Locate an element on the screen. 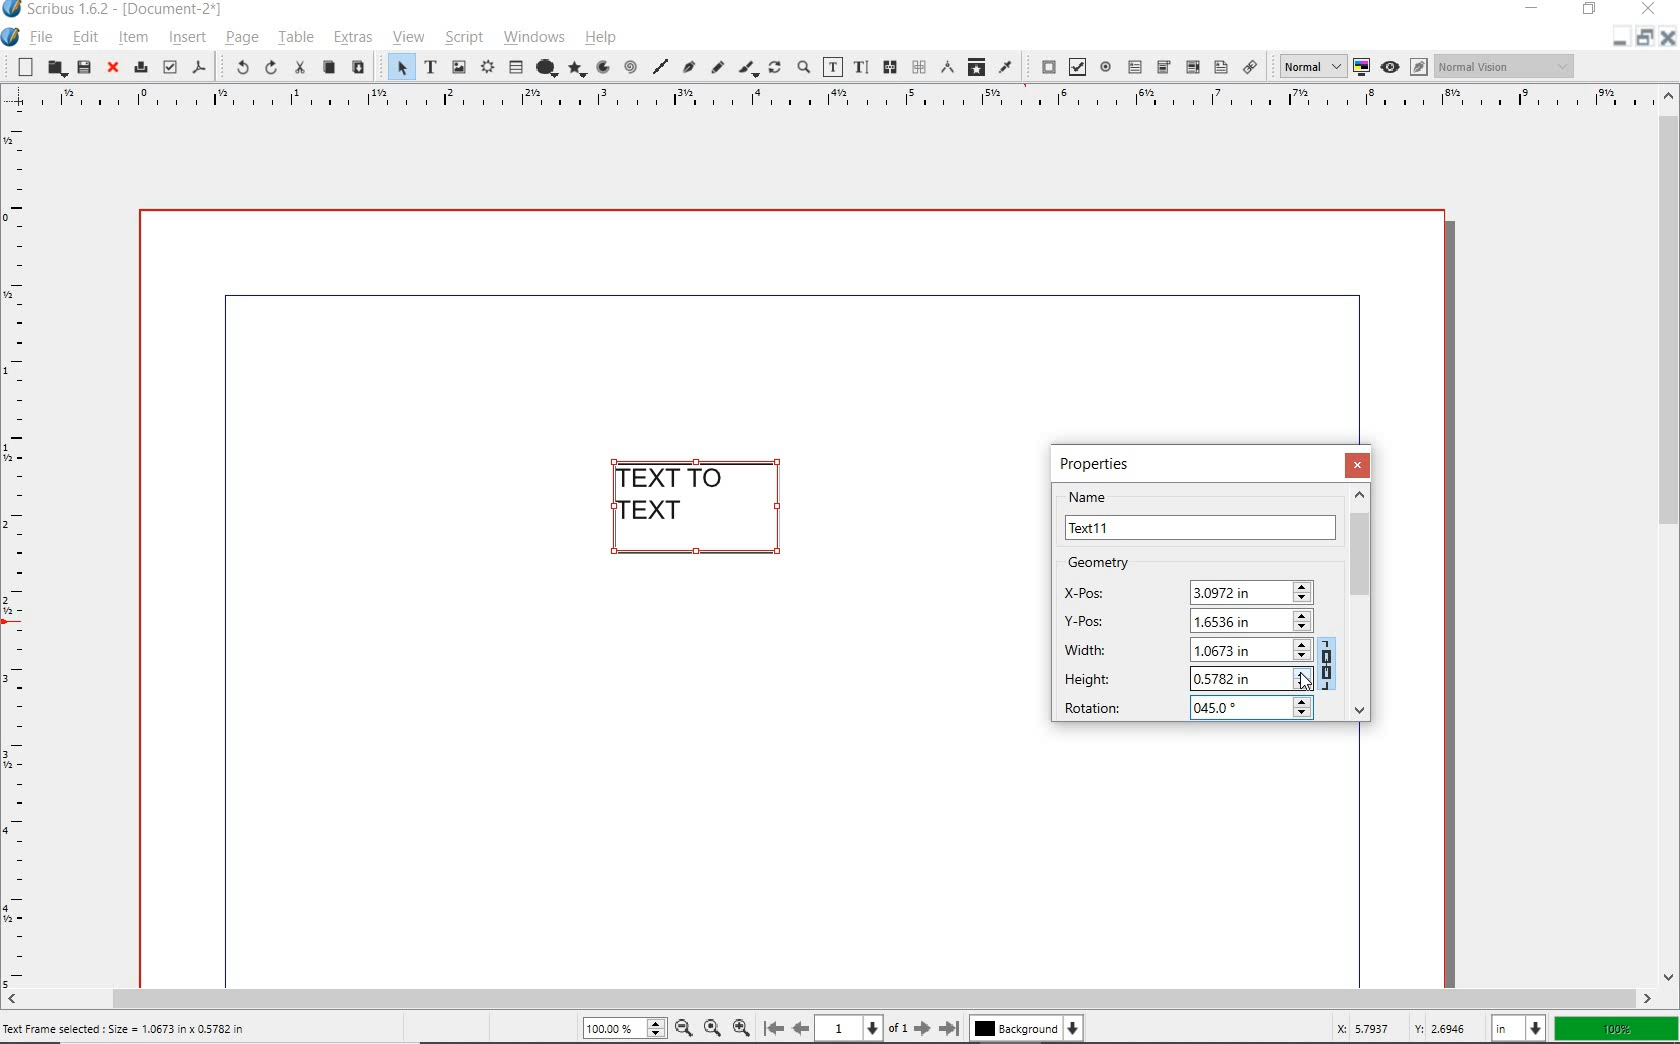  move to last is located at coordinates (952, 1030).